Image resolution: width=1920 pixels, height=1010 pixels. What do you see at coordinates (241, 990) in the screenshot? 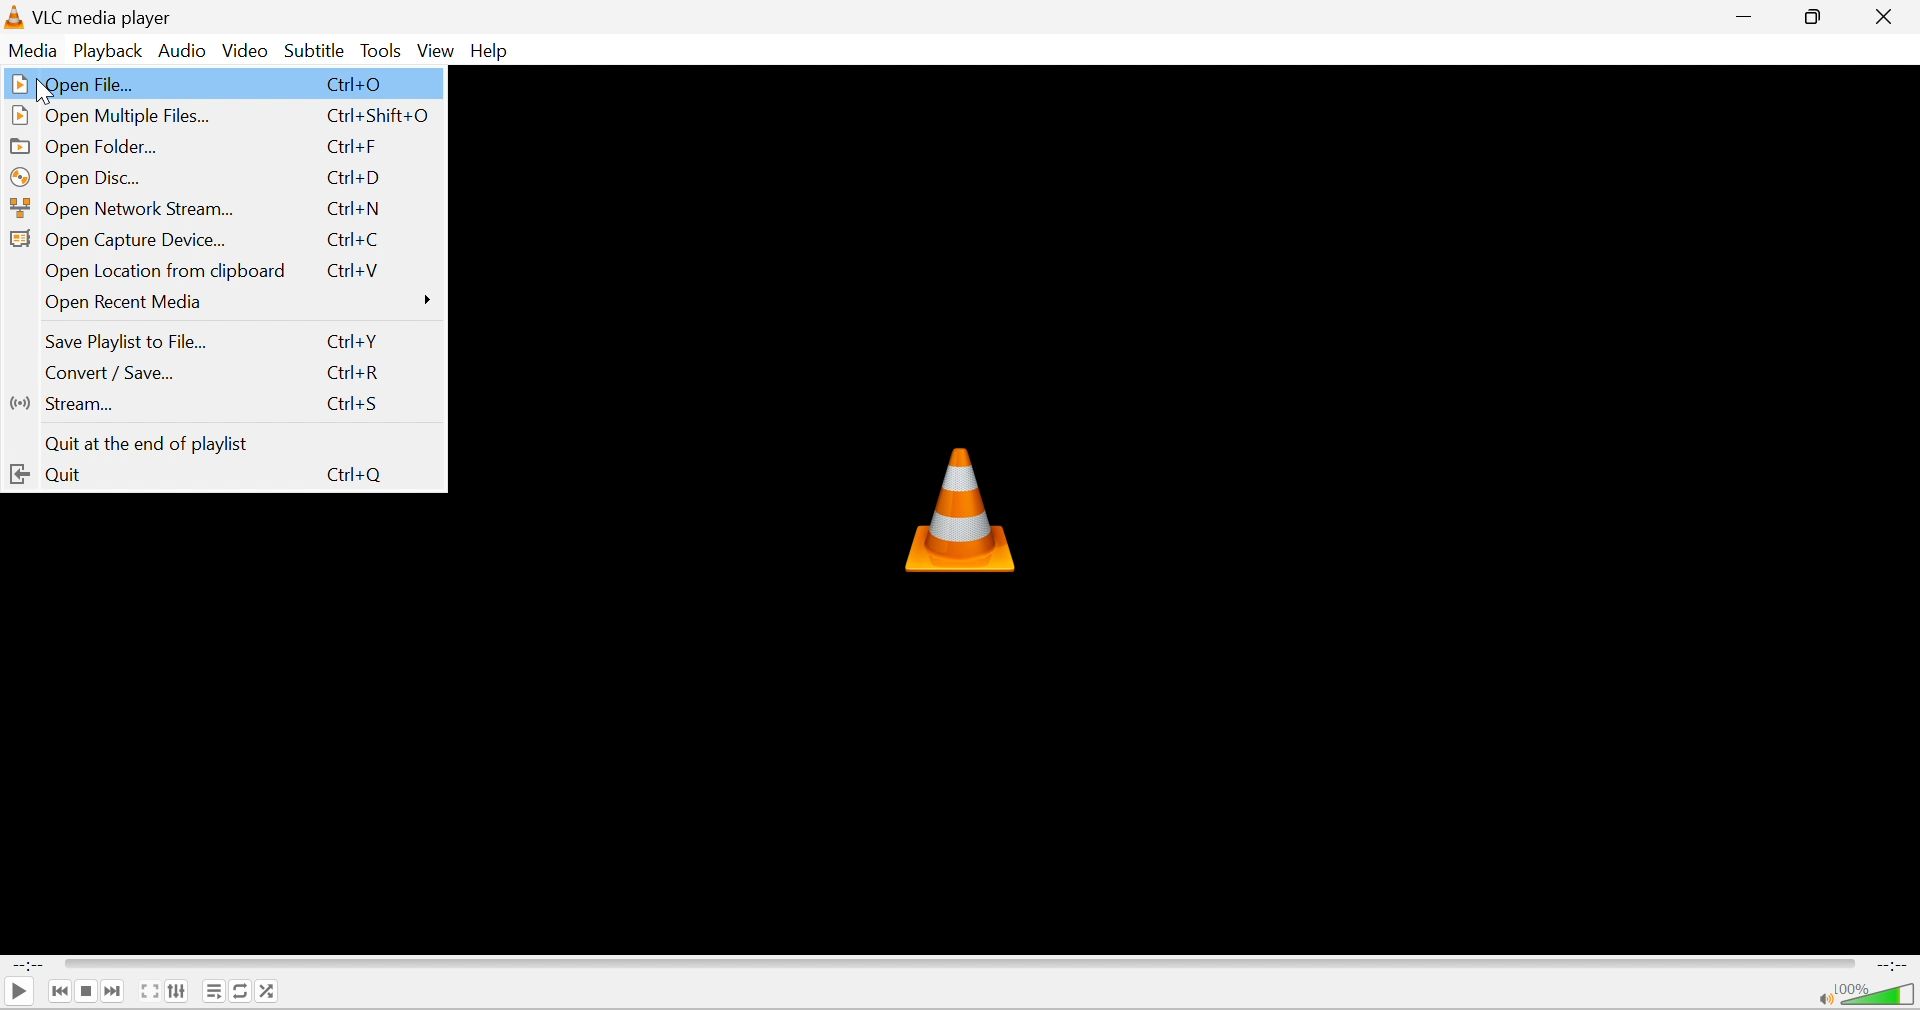
I see `Click to toggle between loop all, loop one and no loop` at bounding box center [241, 990].